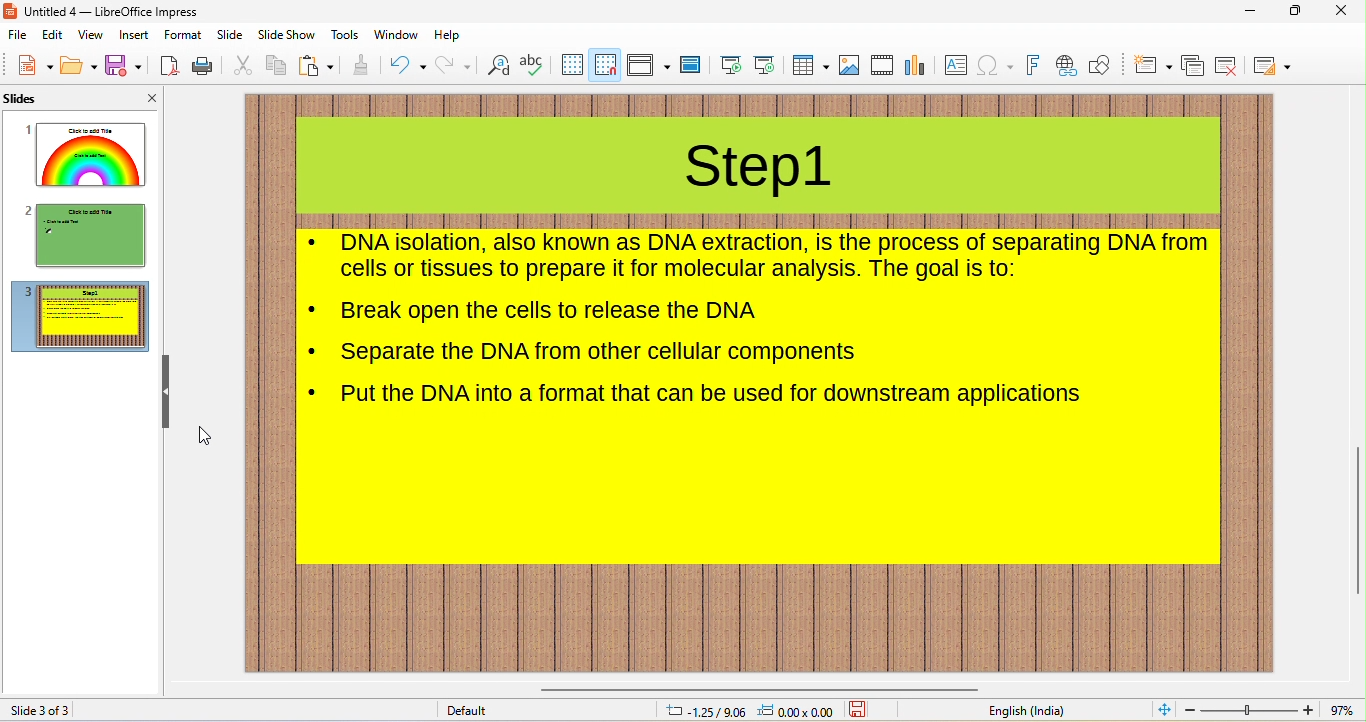  Describe the element at coordinates (732, 66) in the screenshot. I see `start from 1st slide` at that location.